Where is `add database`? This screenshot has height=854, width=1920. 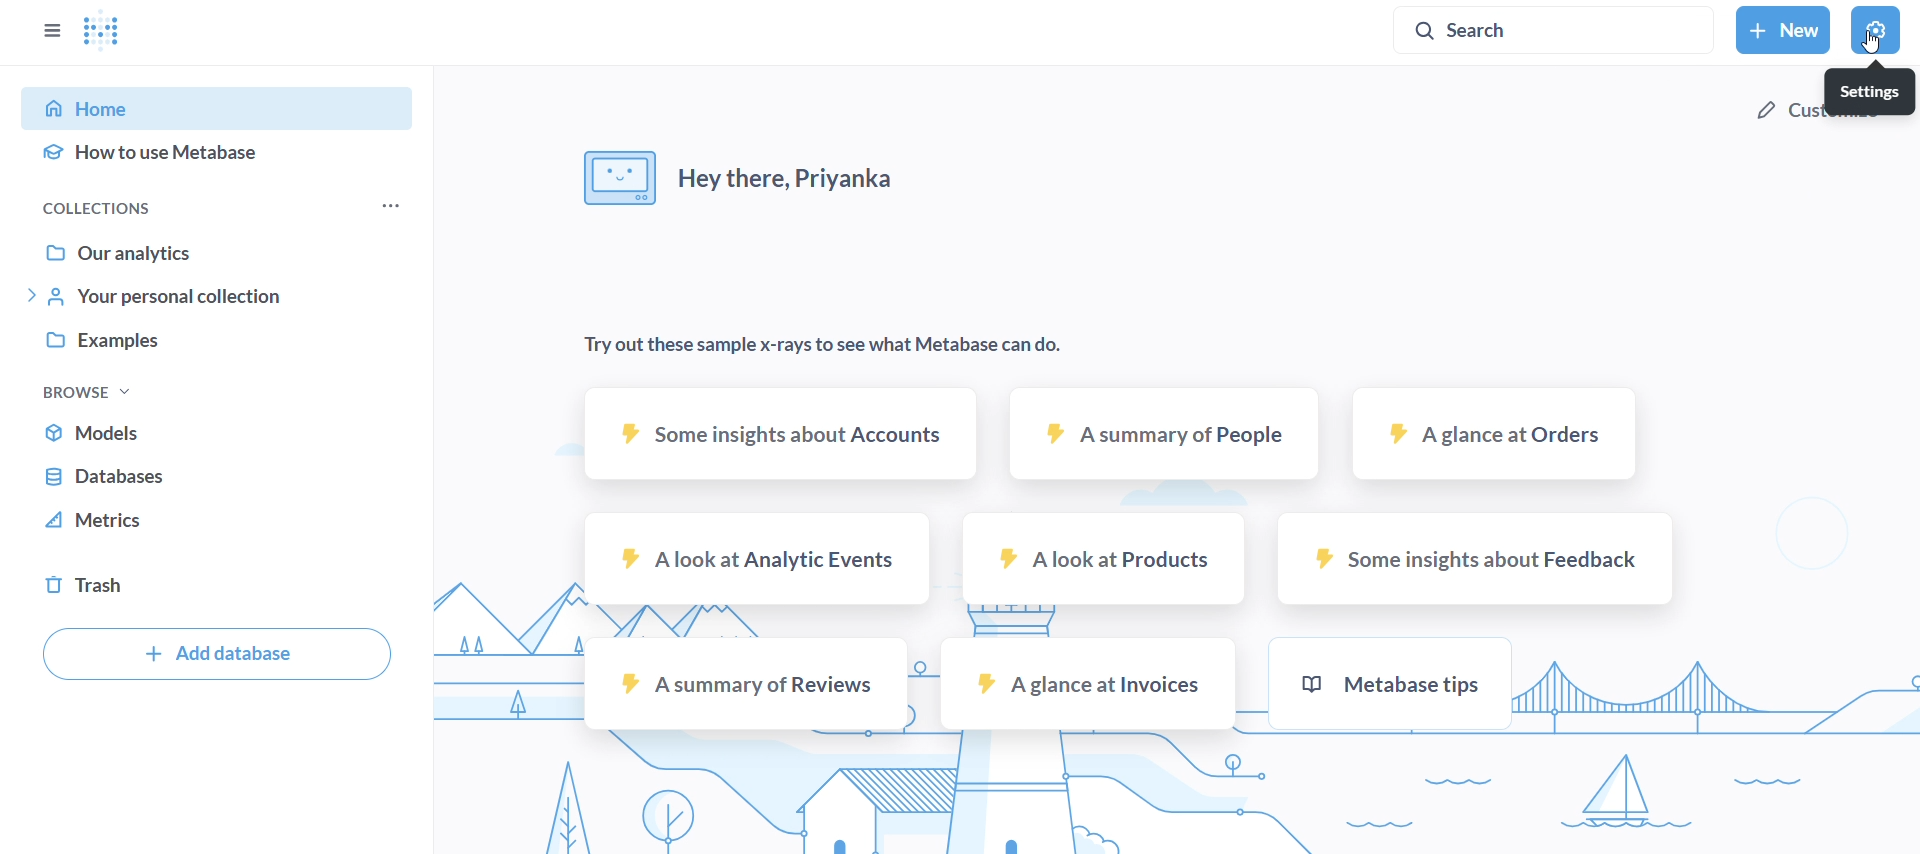 add database is located at coordinates (214, 652).